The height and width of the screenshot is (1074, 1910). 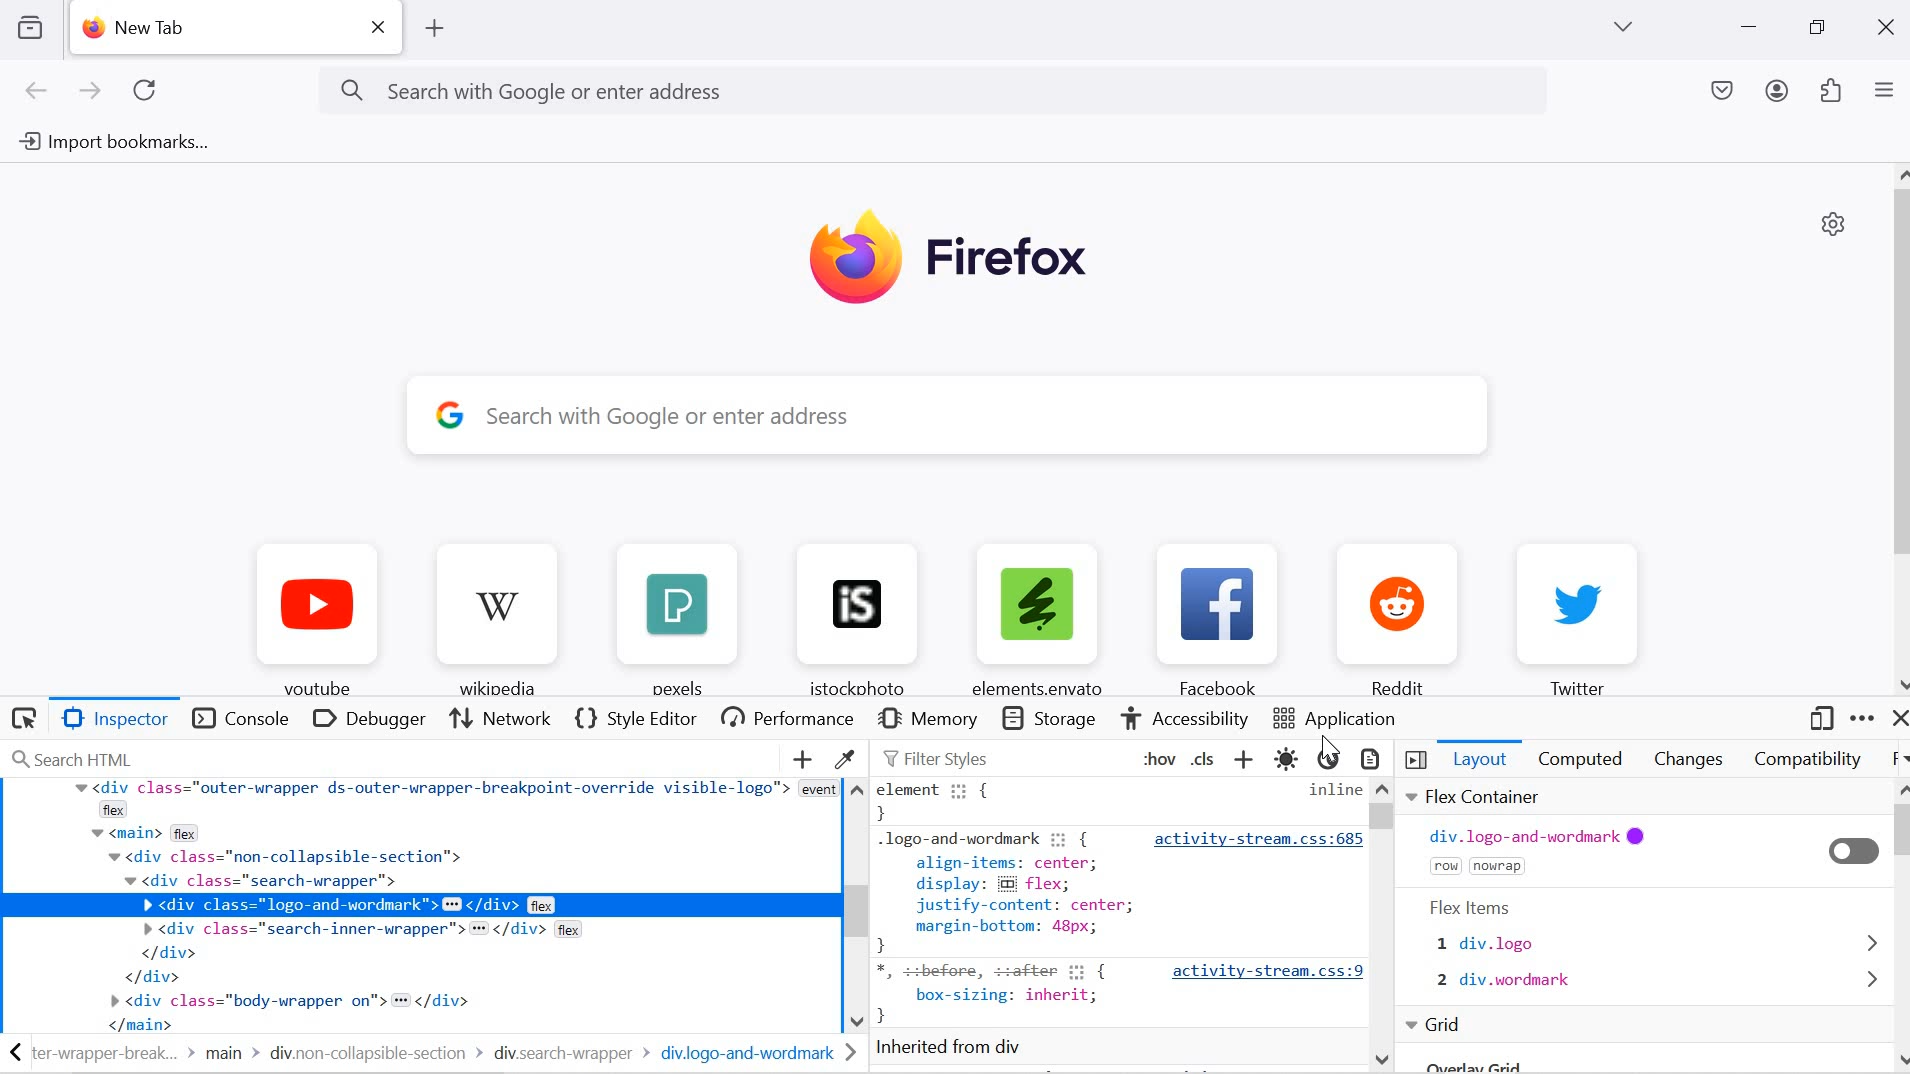 I want to click on ADD TAB, so click(x=437, y=29).